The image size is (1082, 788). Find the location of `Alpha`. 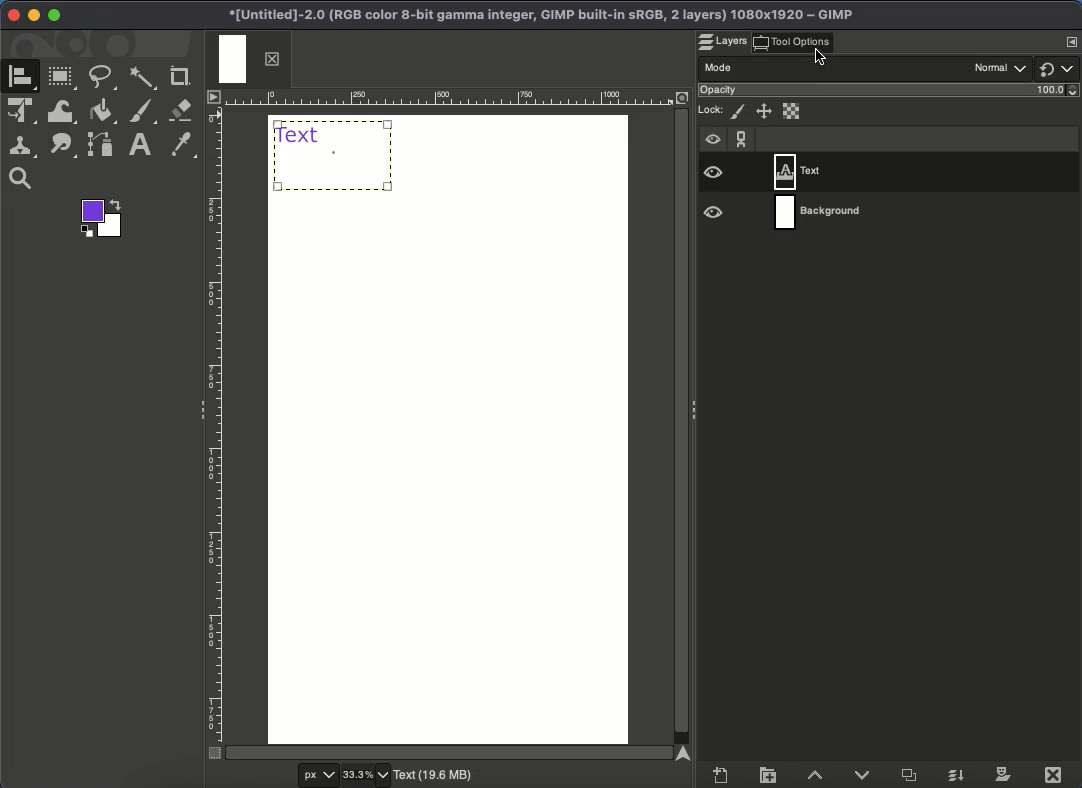

Alpha is located at coordinates (791, 110).